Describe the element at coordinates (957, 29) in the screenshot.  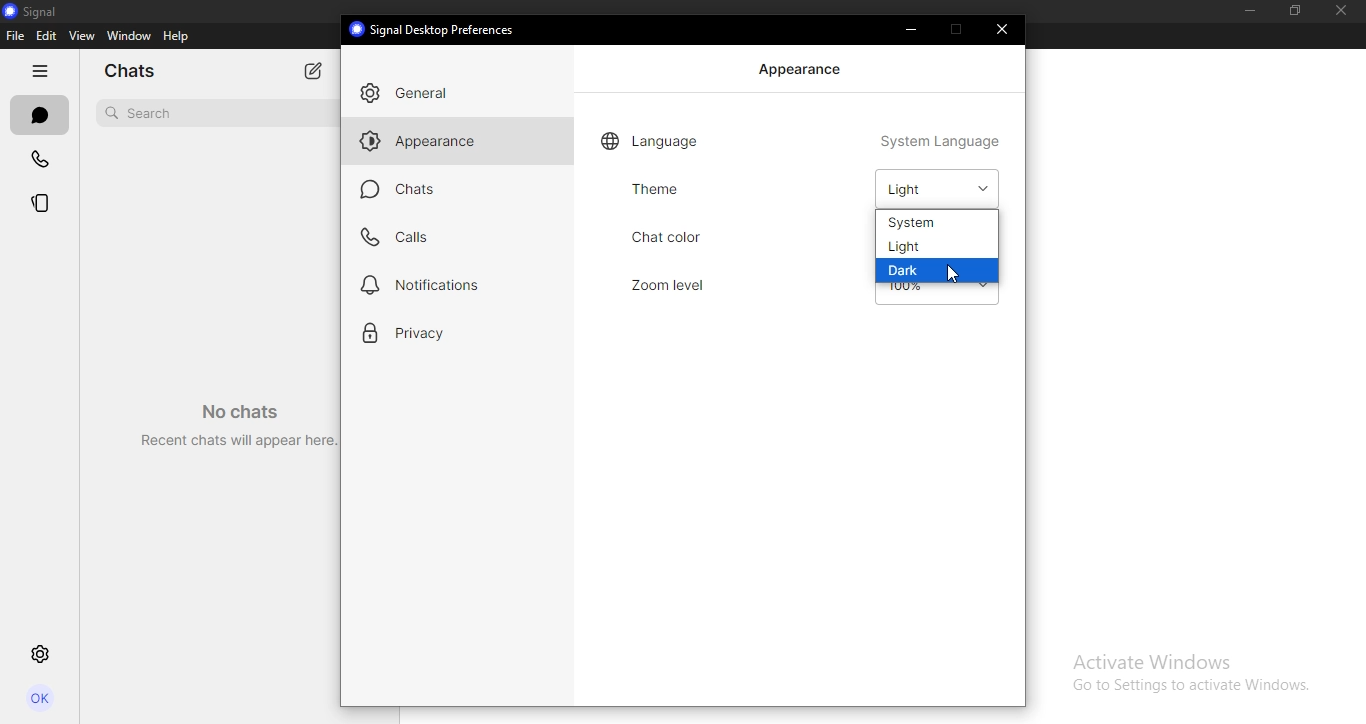
I see `restore down` at that location.